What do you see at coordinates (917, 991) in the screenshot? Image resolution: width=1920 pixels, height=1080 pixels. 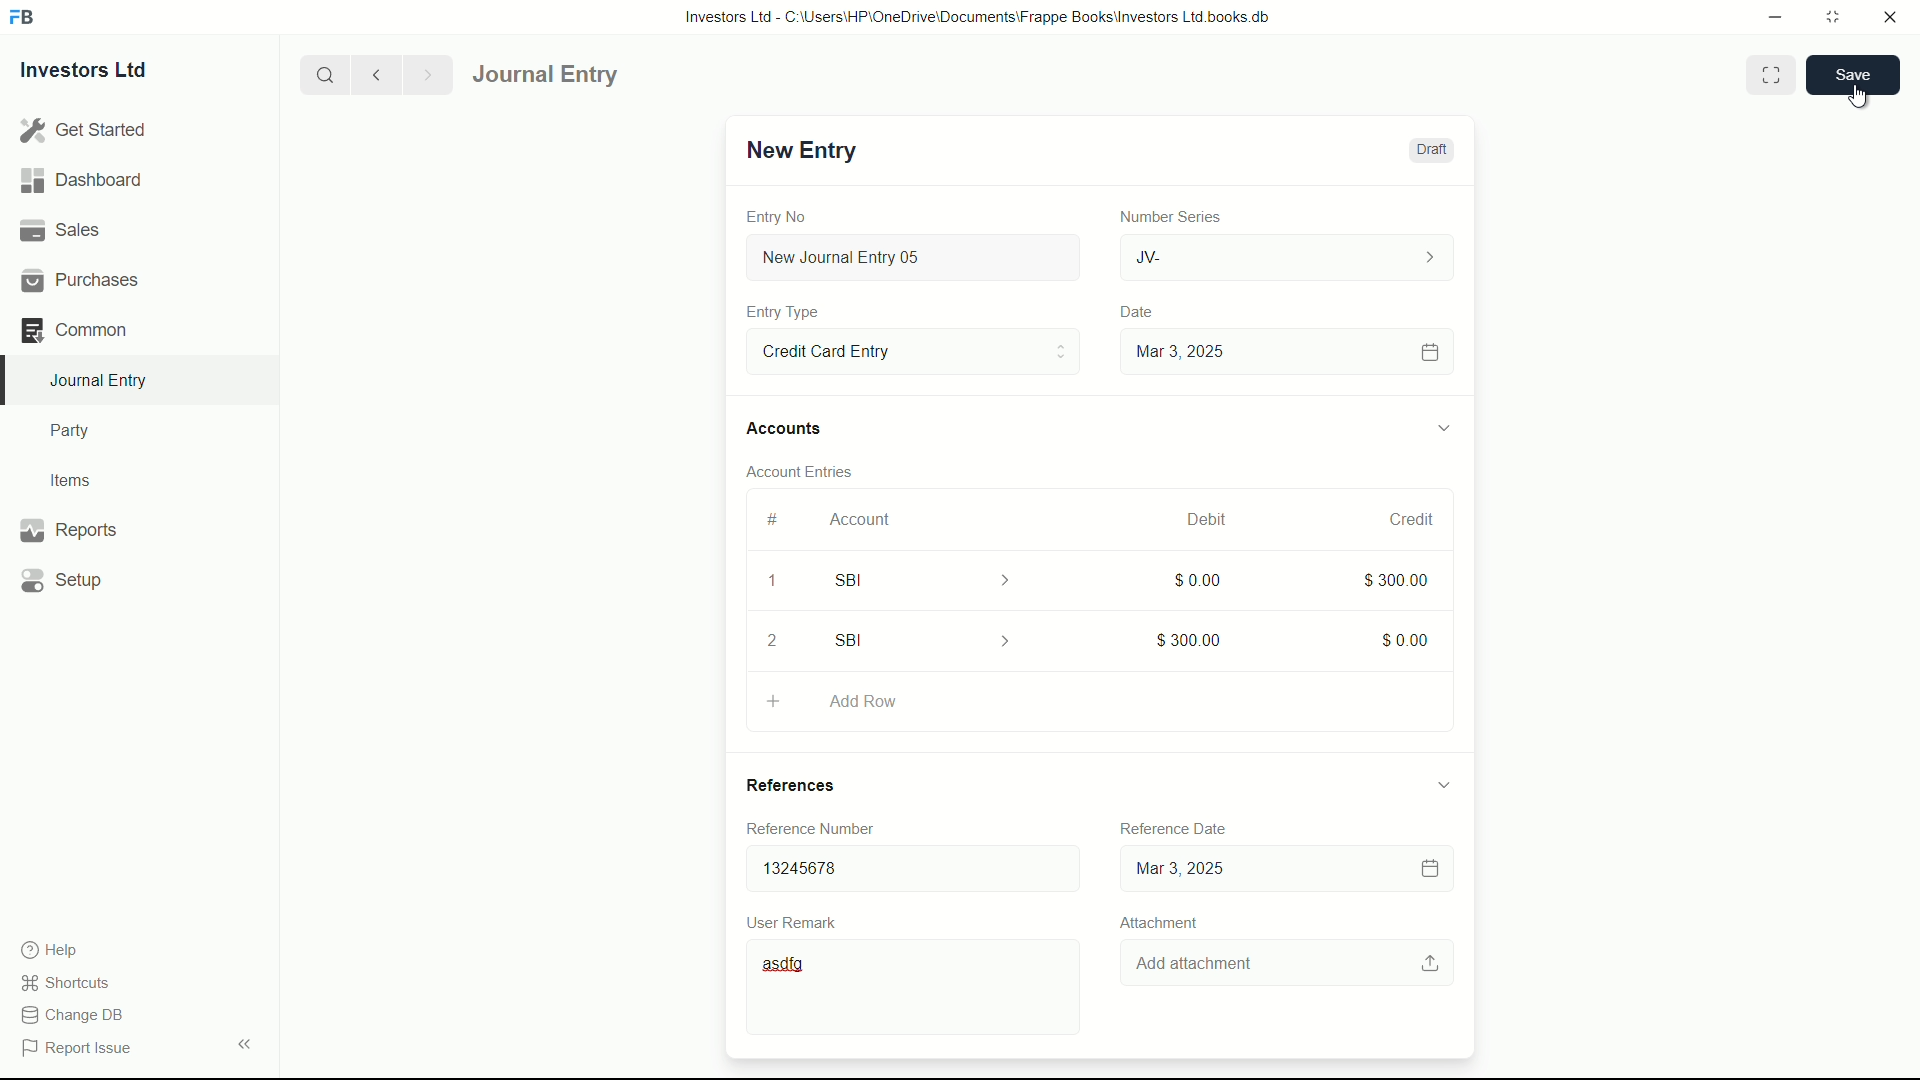 I see `asdfg` at bounding box center [917, 991].